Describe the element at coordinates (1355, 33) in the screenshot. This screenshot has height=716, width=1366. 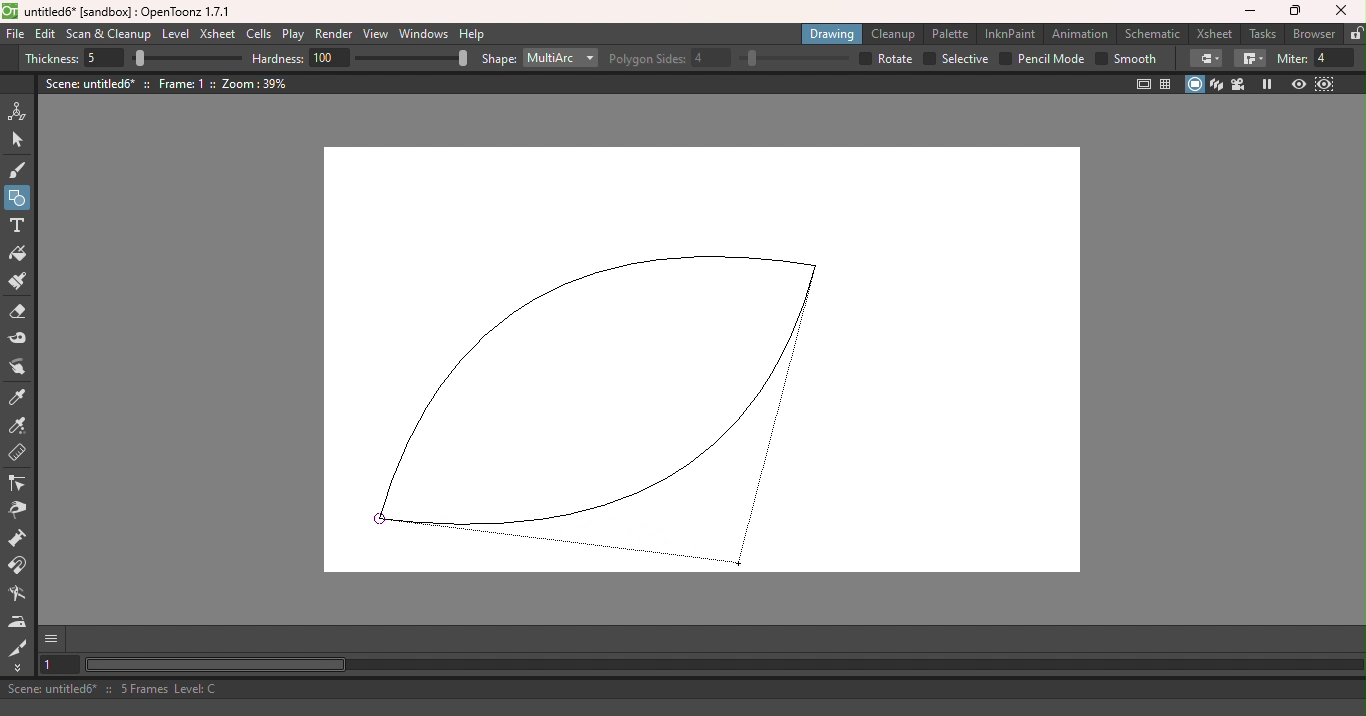
I see `Lock rooms tab` at that location.